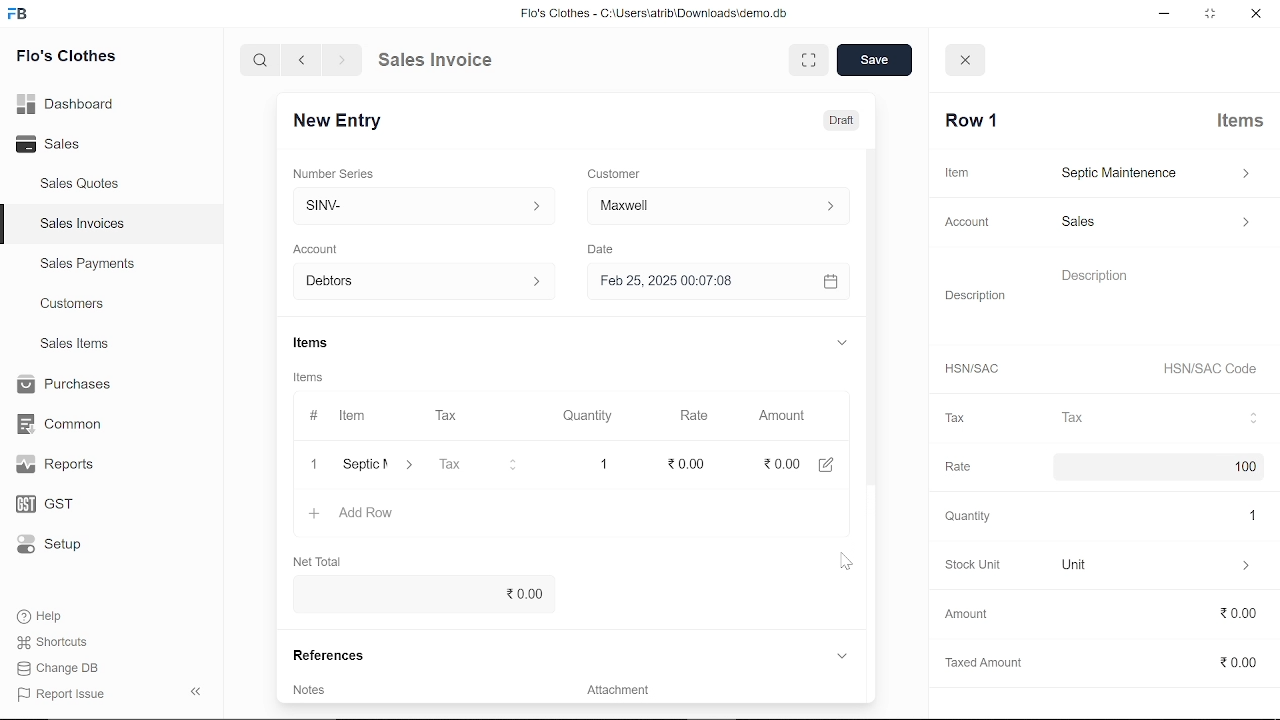  Describe the element at coordinates (1161, 418) in the screenshot. I see `Tax` at that location.